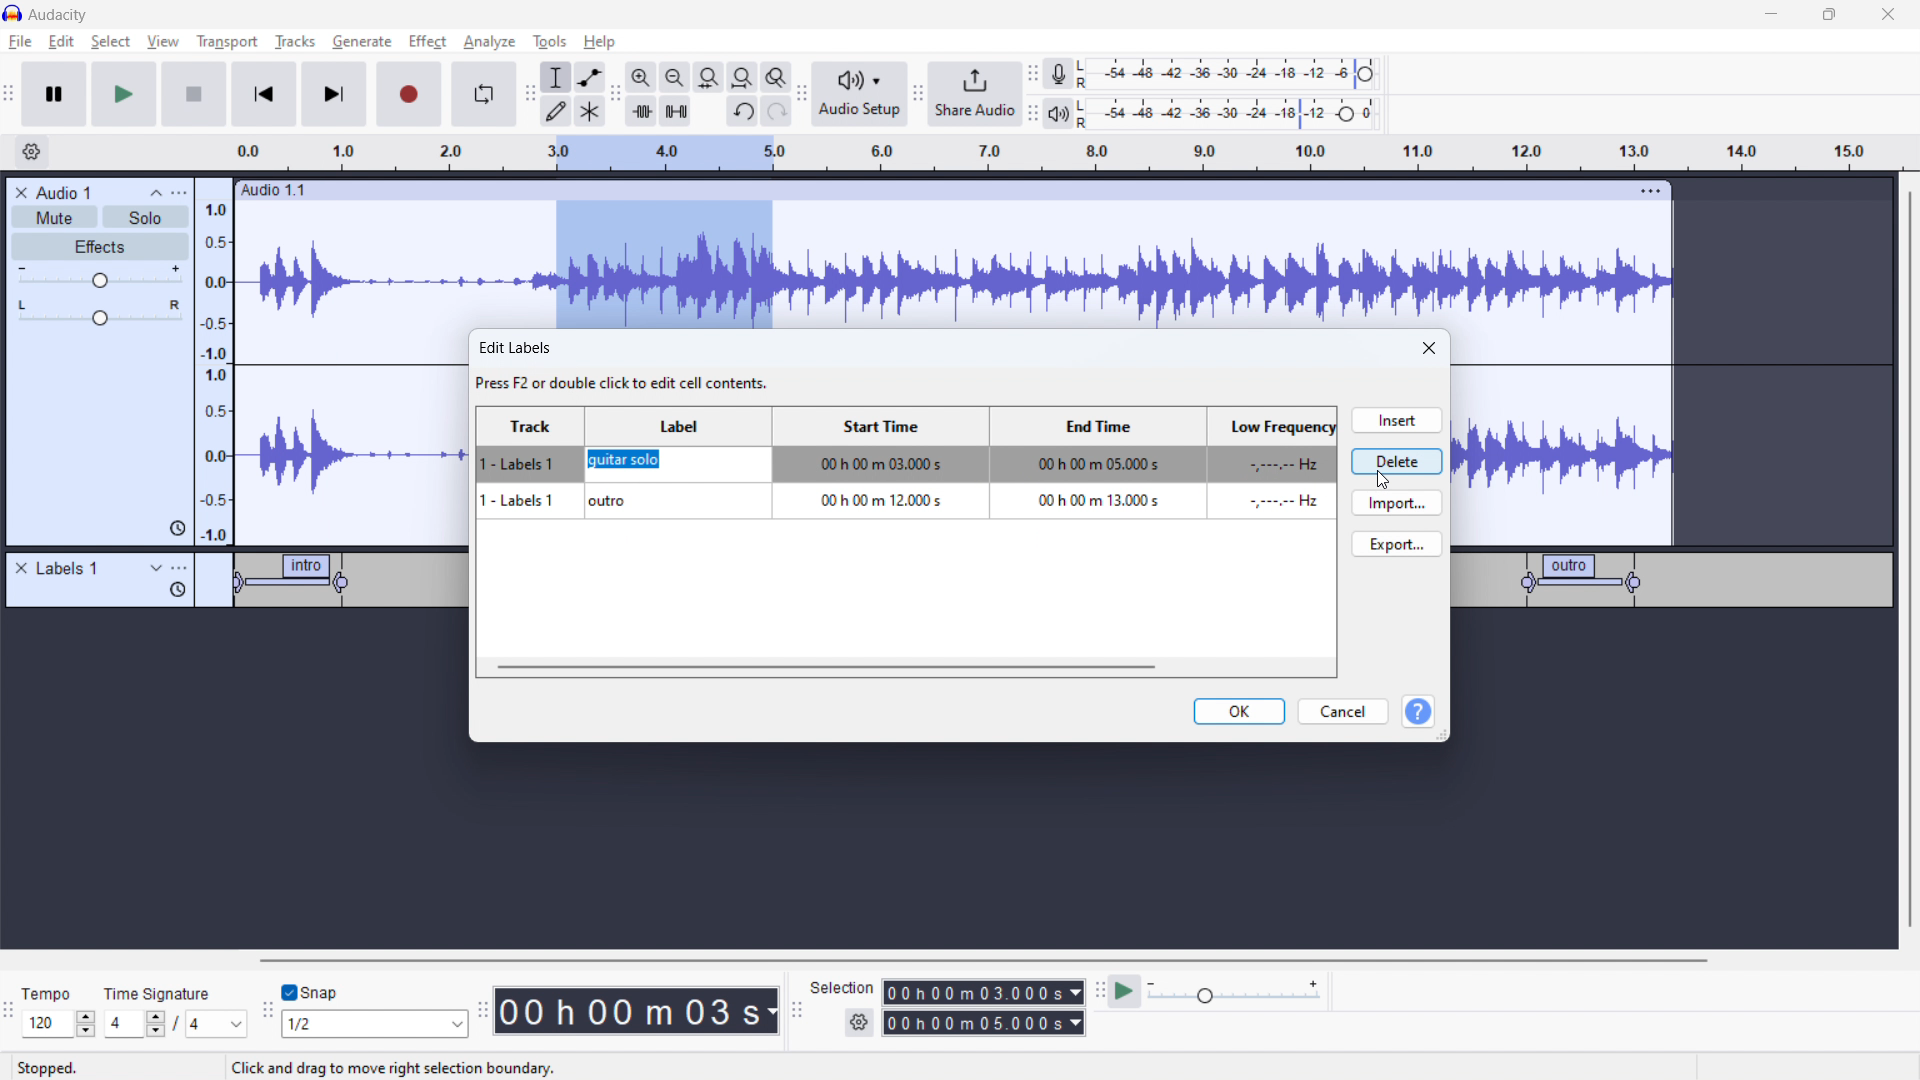 The height and width of the screenshot is (1080, 1920). What do you see at coordinates (743, 113) in the screenshot?
I see `undo` at bounding box center [743, 113].